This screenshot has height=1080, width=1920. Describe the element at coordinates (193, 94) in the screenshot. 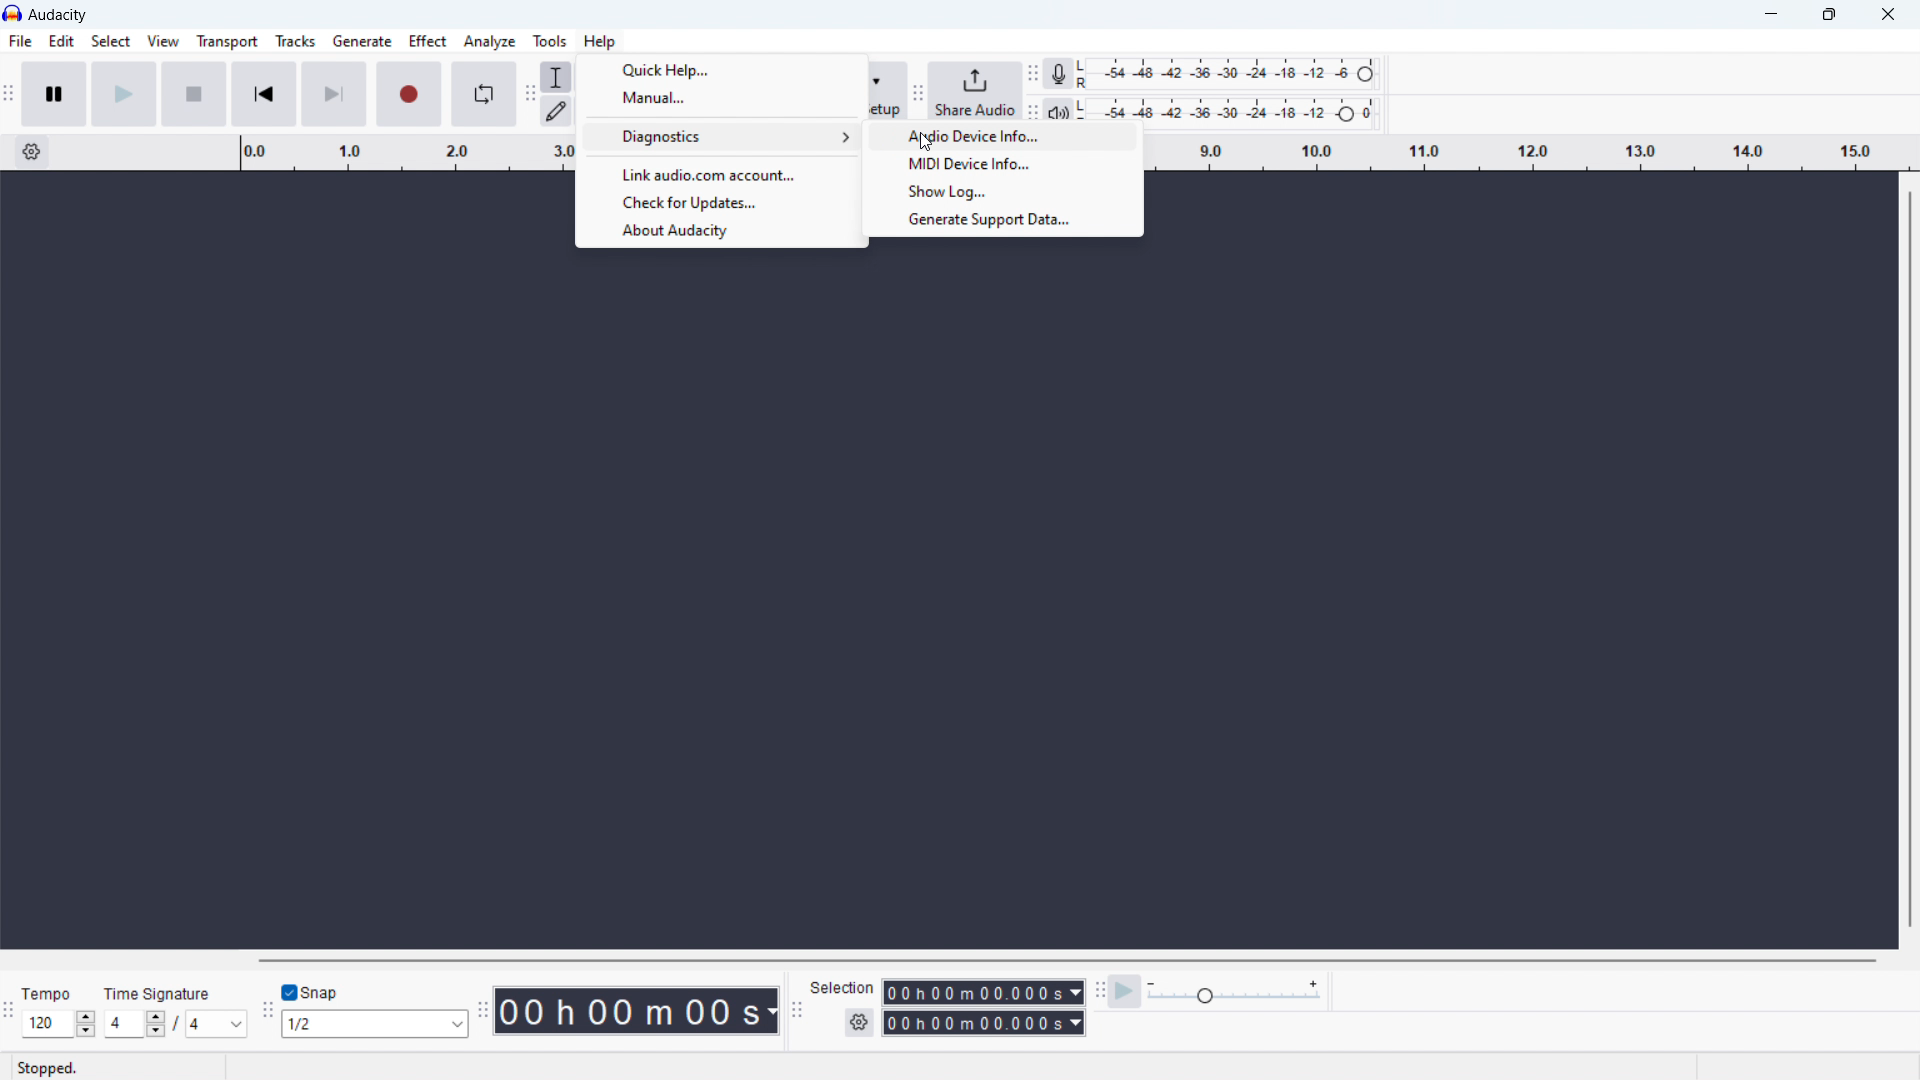

I see `stop` at that location.